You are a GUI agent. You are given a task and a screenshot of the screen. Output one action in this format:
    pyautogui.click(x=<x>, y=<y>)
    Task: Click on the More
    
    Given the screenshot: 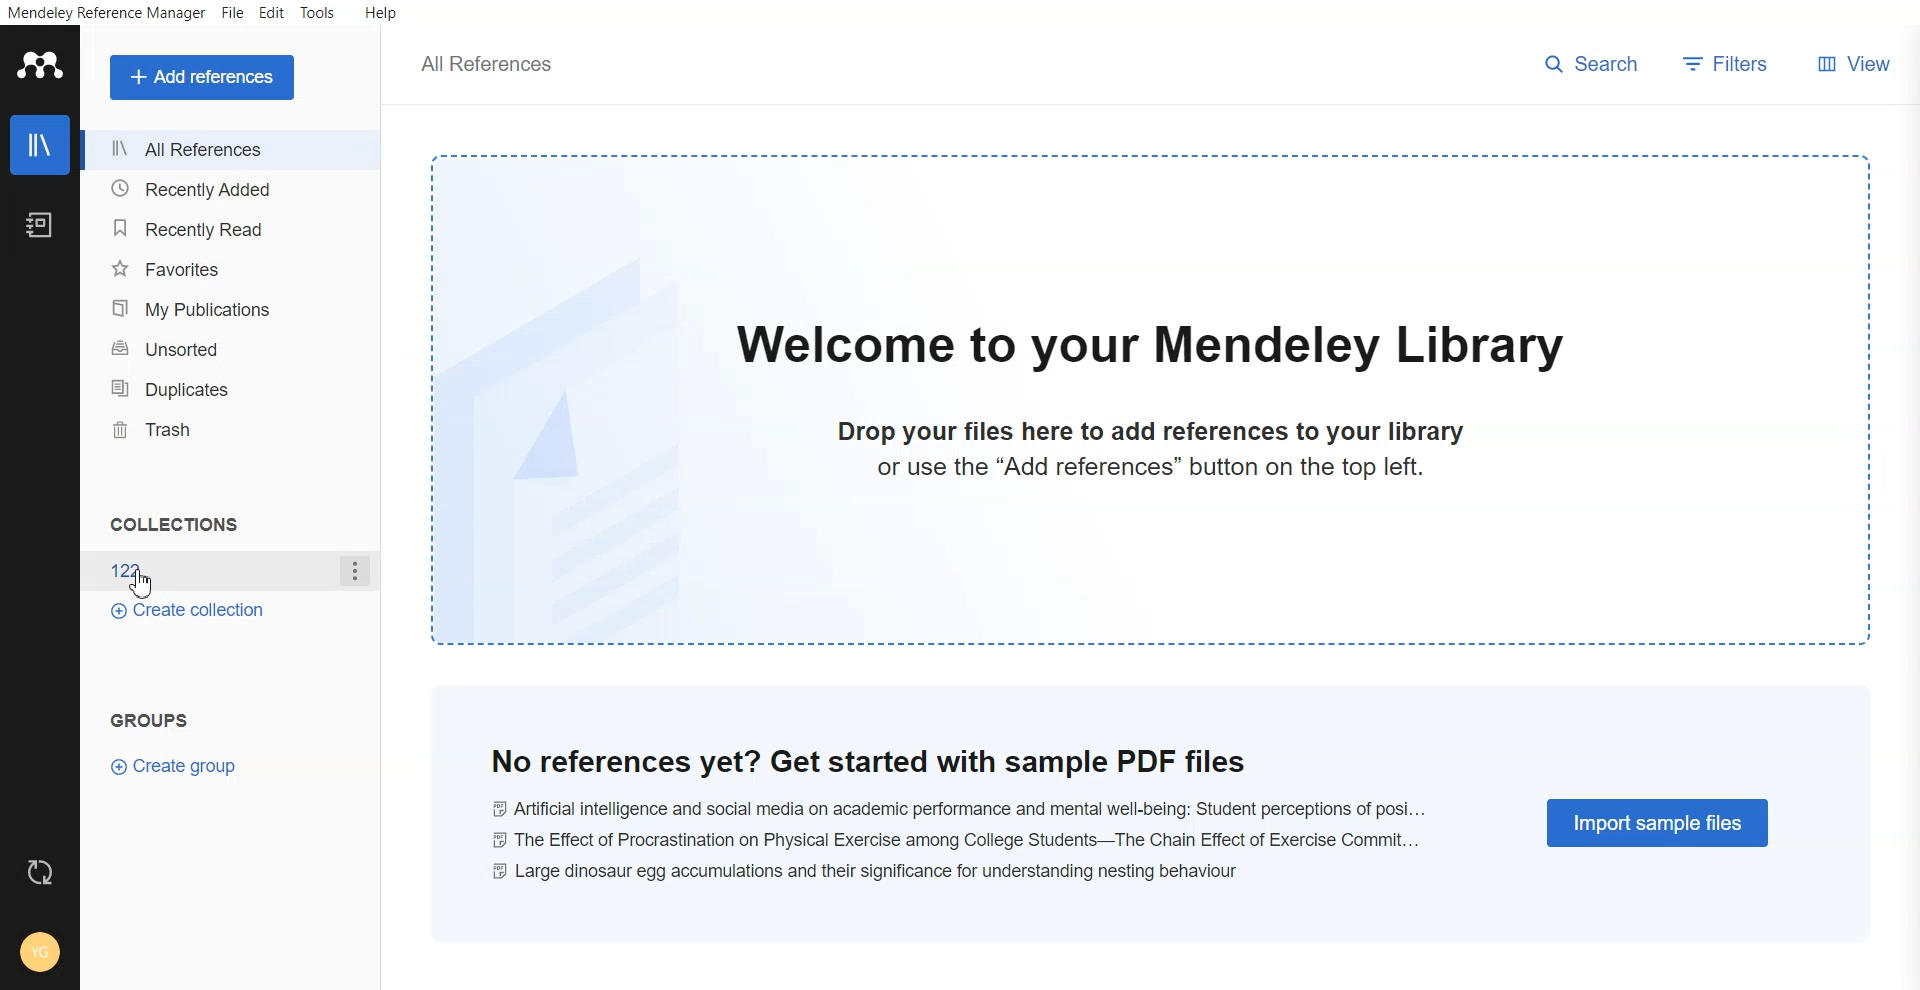 What is the action you would take?
    pyautogui.click(x=353, y=570)
    